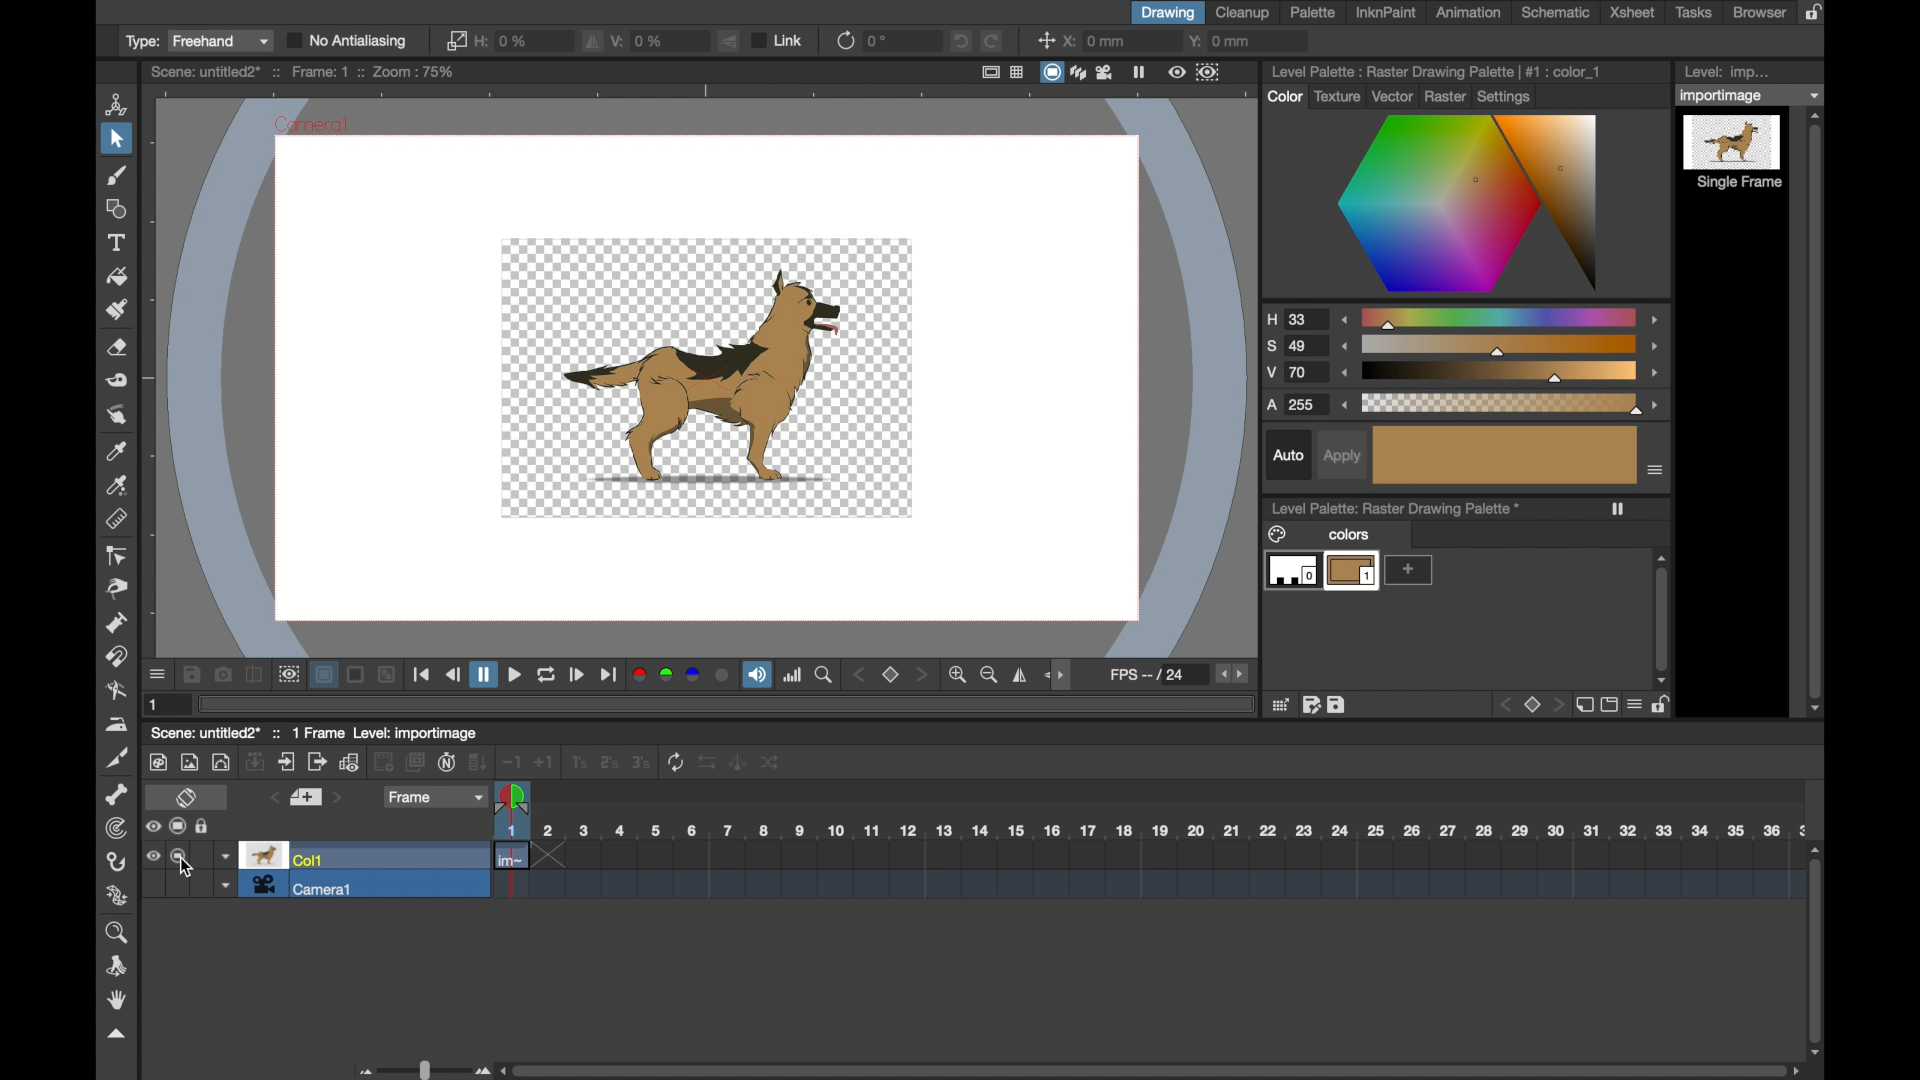 Image resolution: width=1920 pixels, height=1080 pixels. What do you see at coordinates (307, 798) in the screenshot?
I see `set` at bounding box center [307, 798].